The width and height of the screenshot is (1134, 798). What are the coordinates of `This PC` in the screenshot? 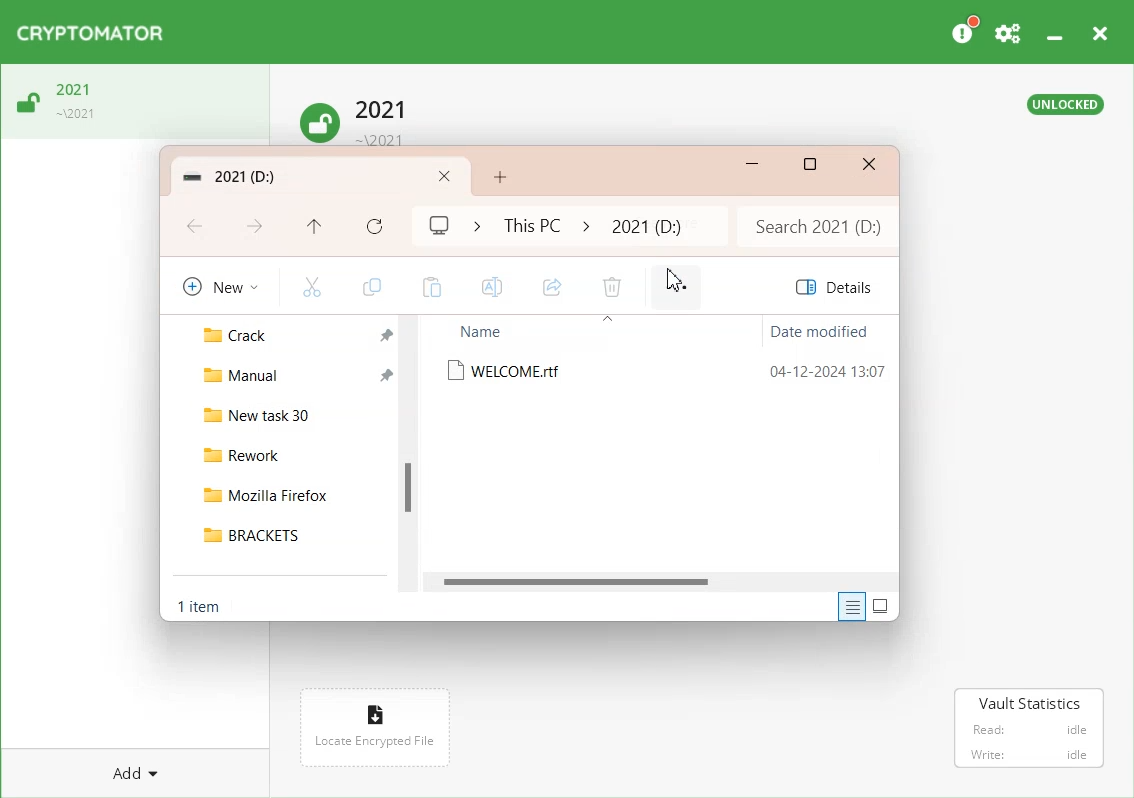 It's located at (532, 224).